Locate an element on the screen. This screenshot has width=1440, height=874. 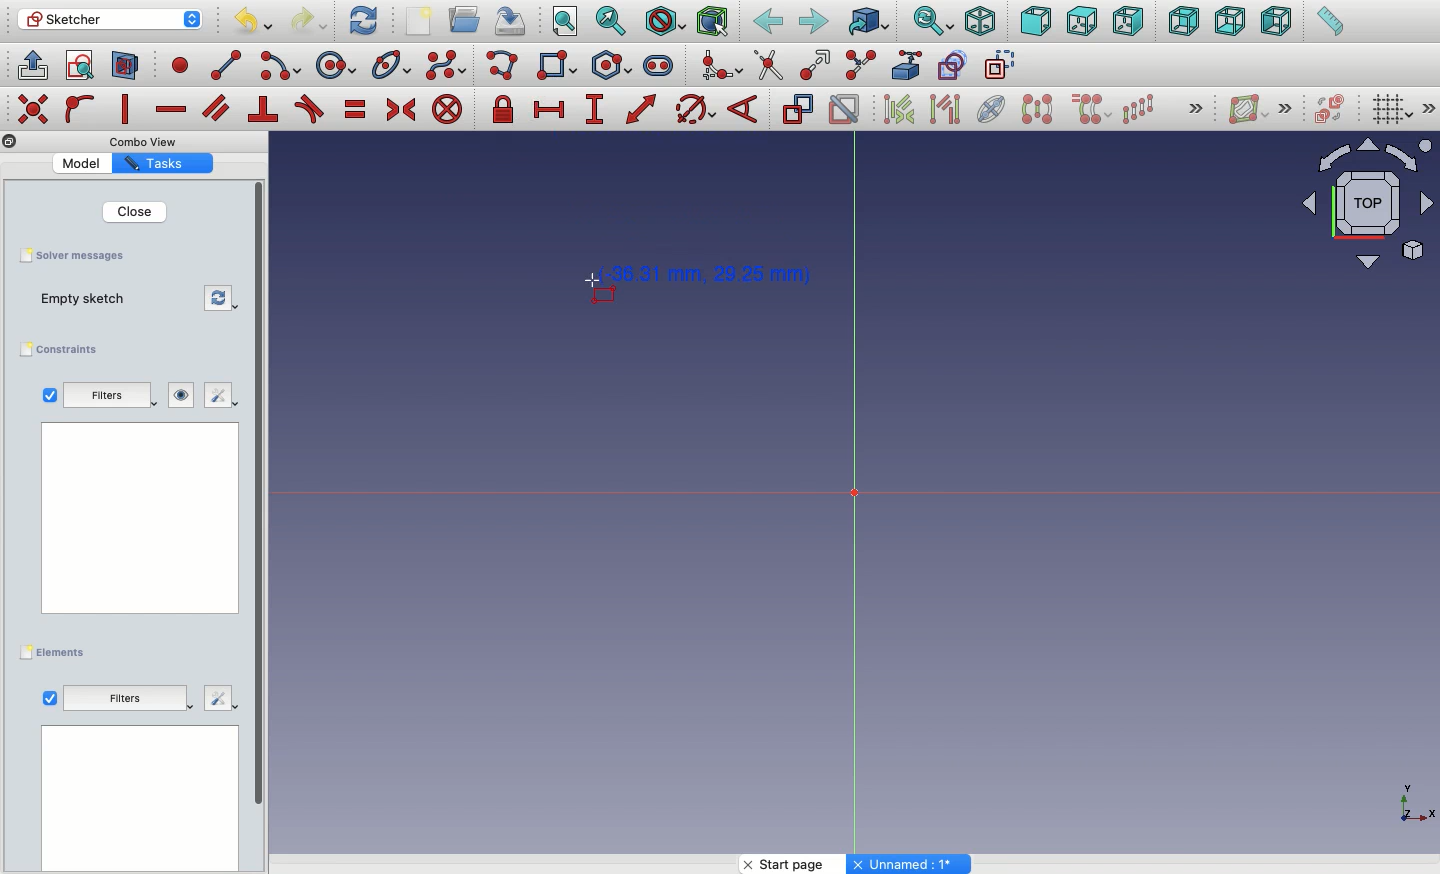
constrain symmetrical  is located at coordinates (400, 113).